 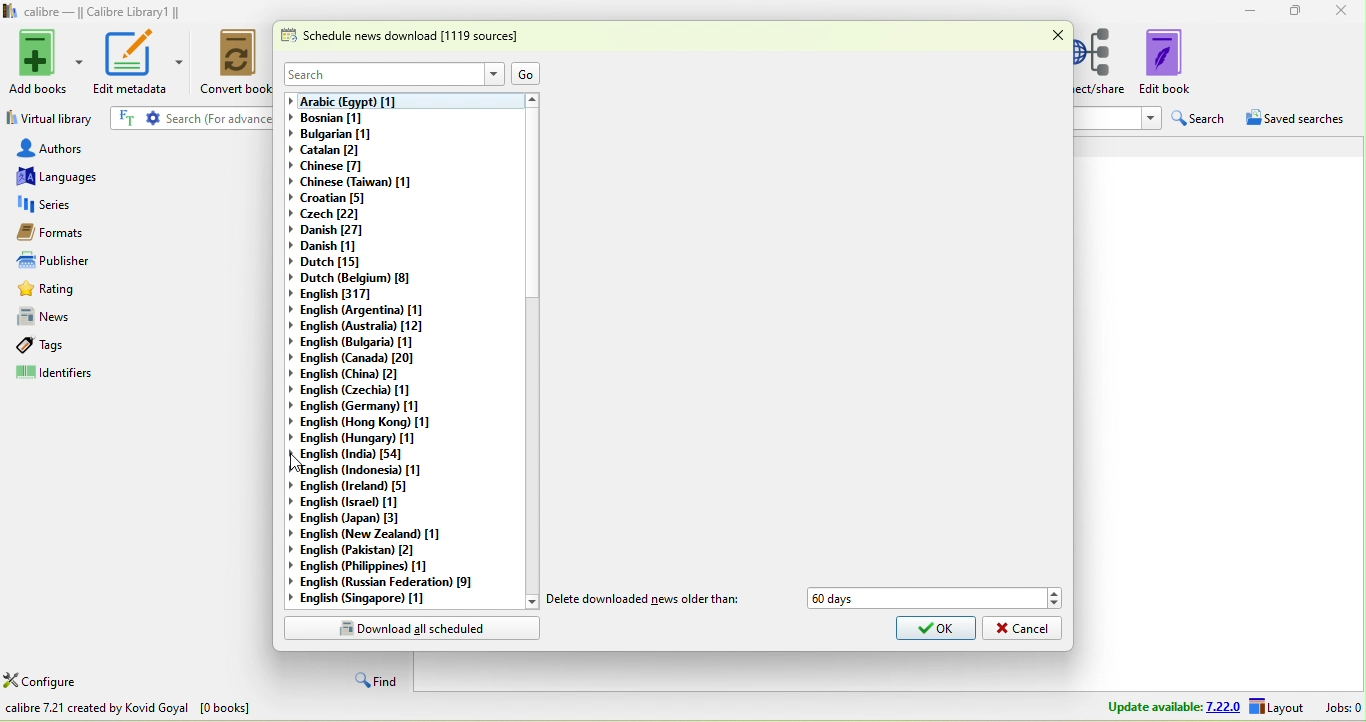 What do you see at coordinates (918, 598) in the screenshot?
I see `60 days` at bounding box center [918, 598].